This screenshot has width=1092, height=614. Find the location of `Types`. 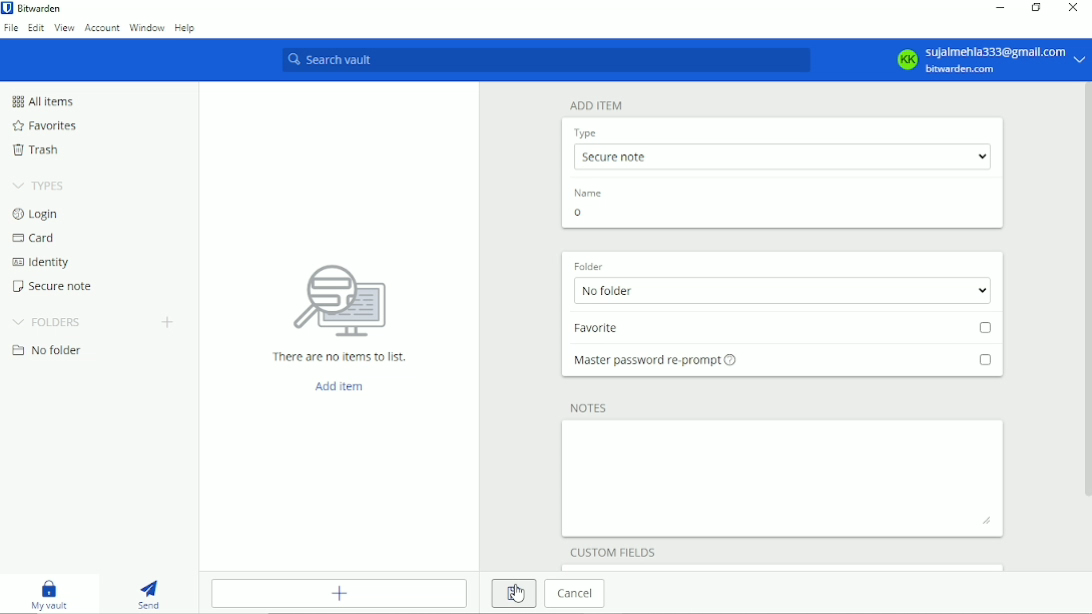

Types is located at coordinates (40, 185).